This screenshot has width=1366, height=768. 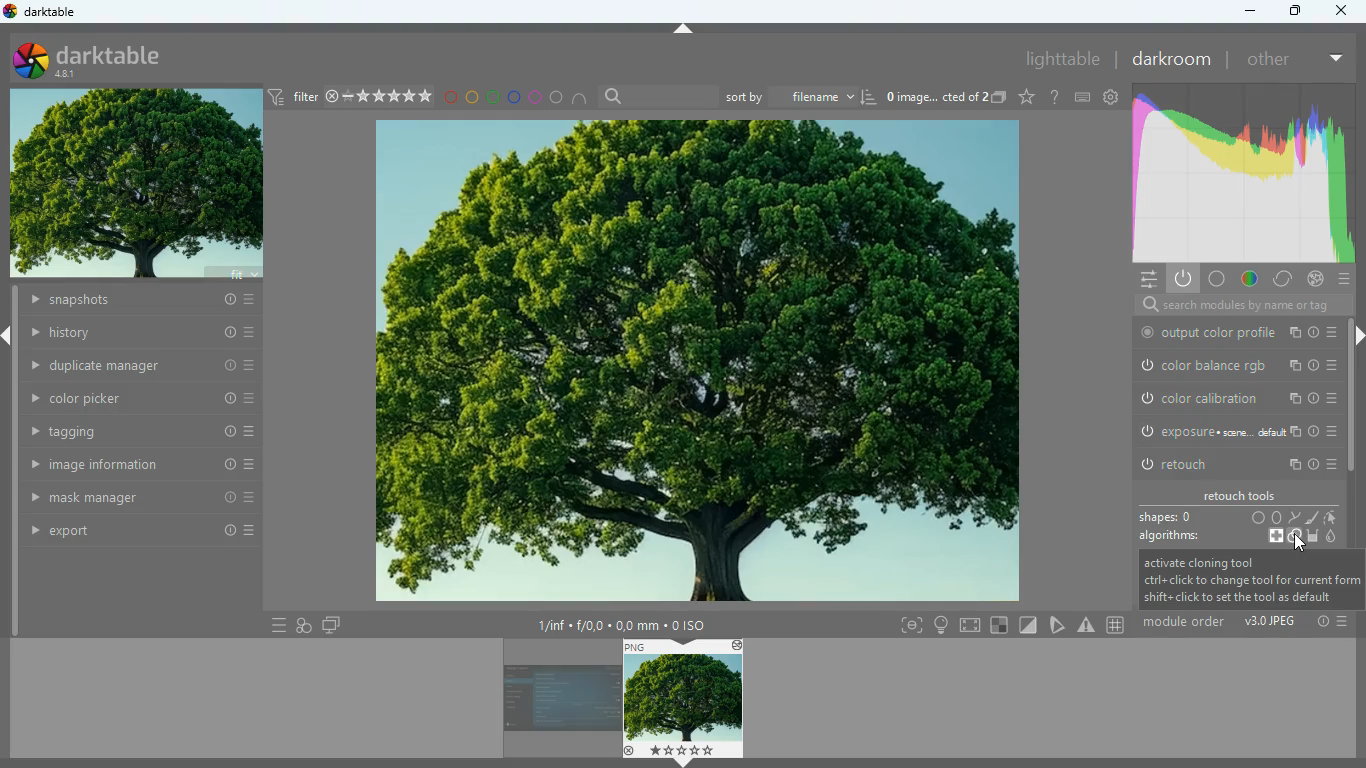 What do you see at coordinates (149, 365) in the screenshot?
I see `duplicate manager` at bounding box center [149, 365].